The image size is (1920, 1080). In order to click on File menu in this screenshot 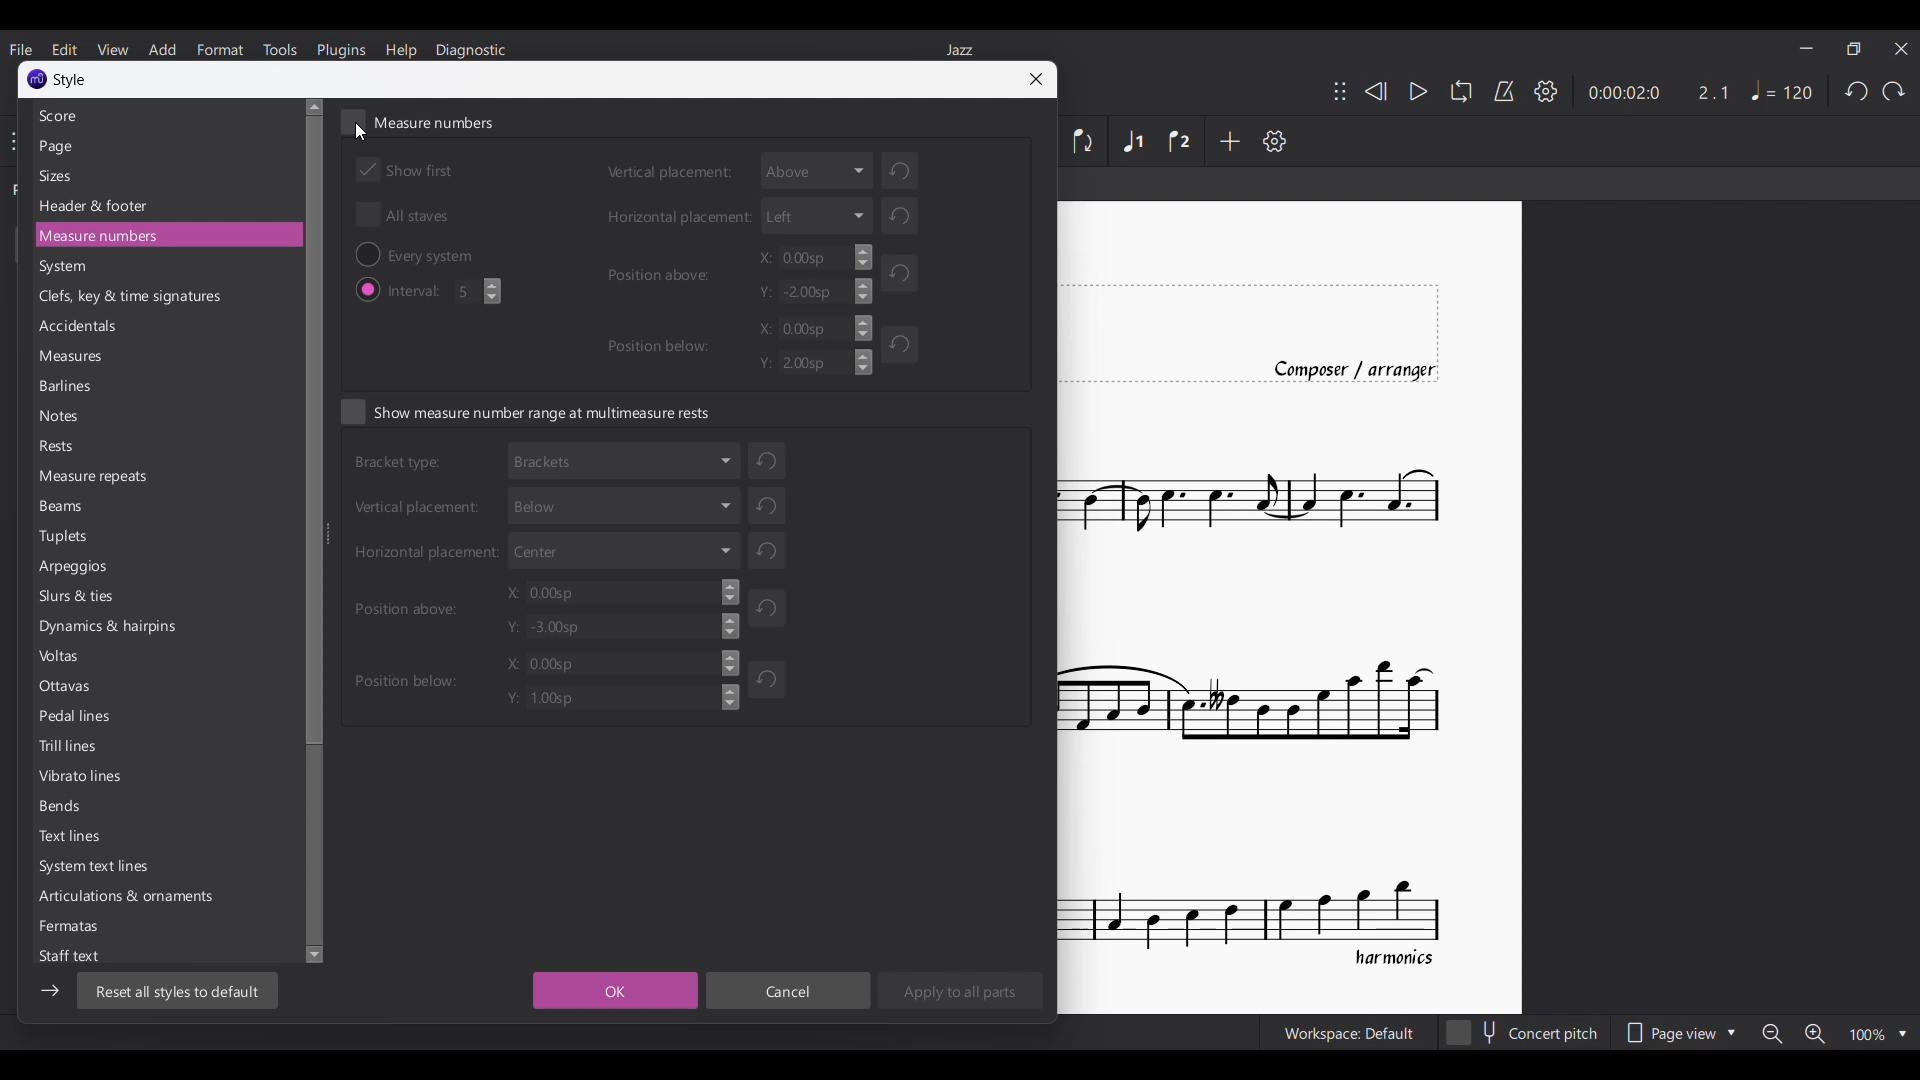, I will do `click(20, 49)`.